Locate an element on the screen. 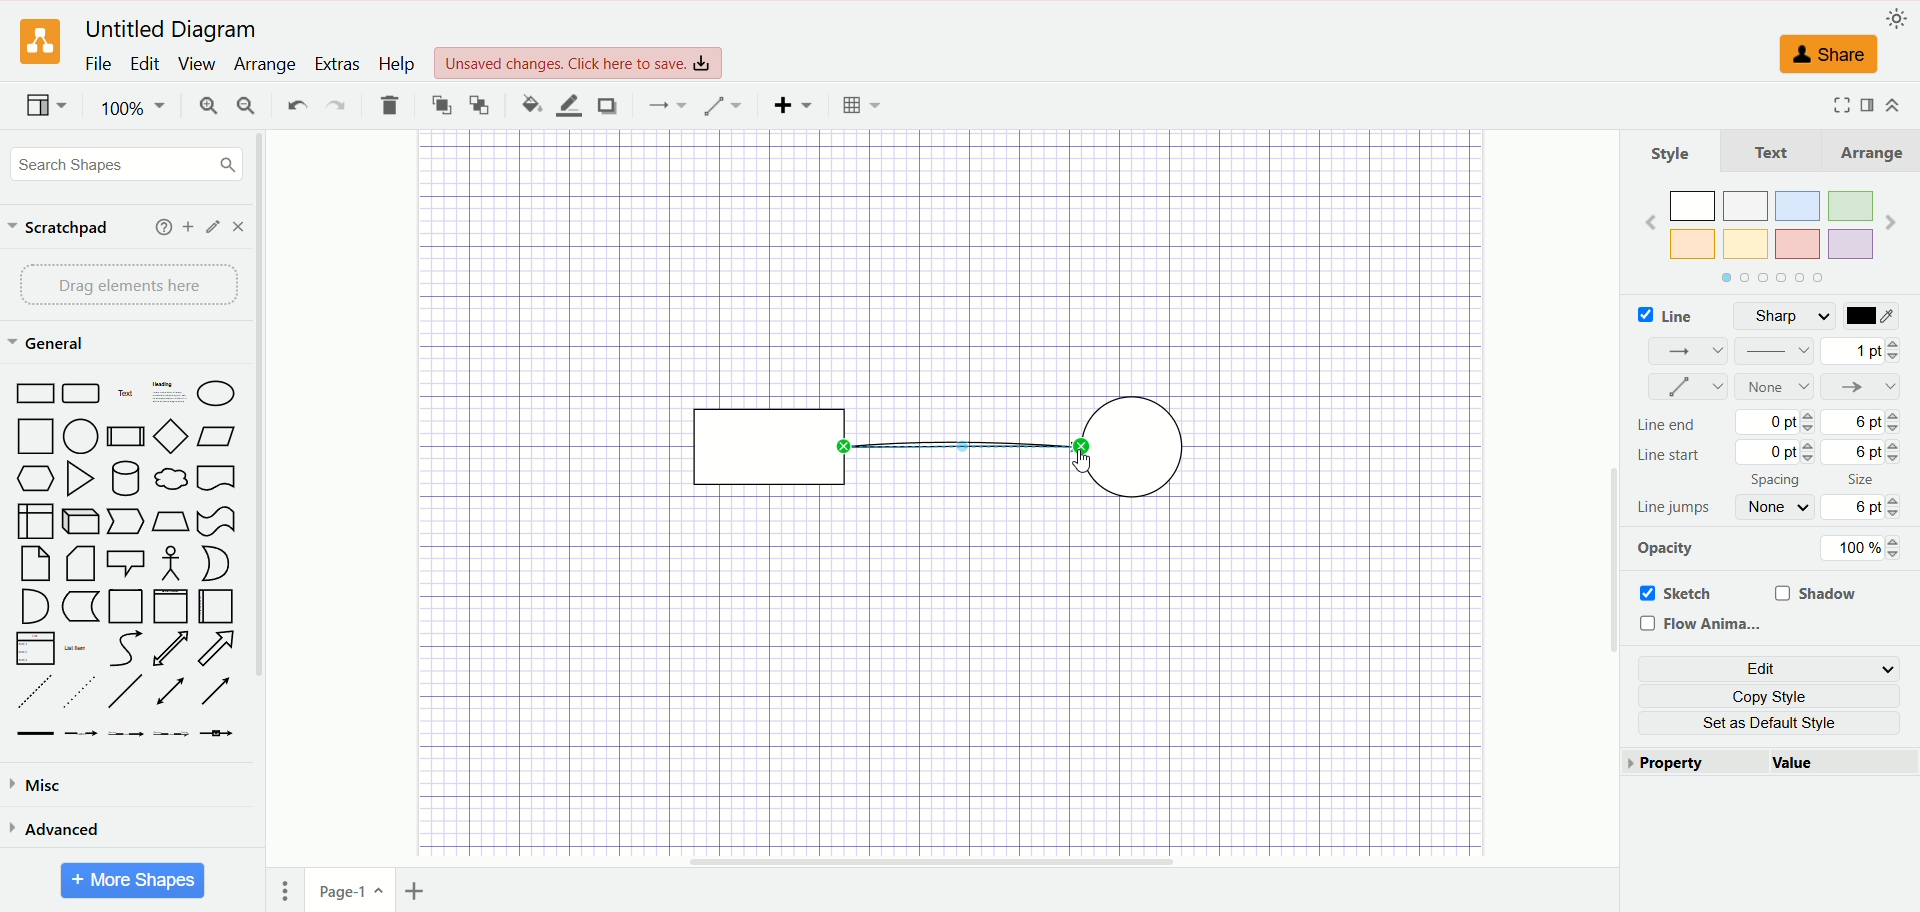 The width and height of the screenshot is (1920, 912). Next is located at coordinates (1886, 225).